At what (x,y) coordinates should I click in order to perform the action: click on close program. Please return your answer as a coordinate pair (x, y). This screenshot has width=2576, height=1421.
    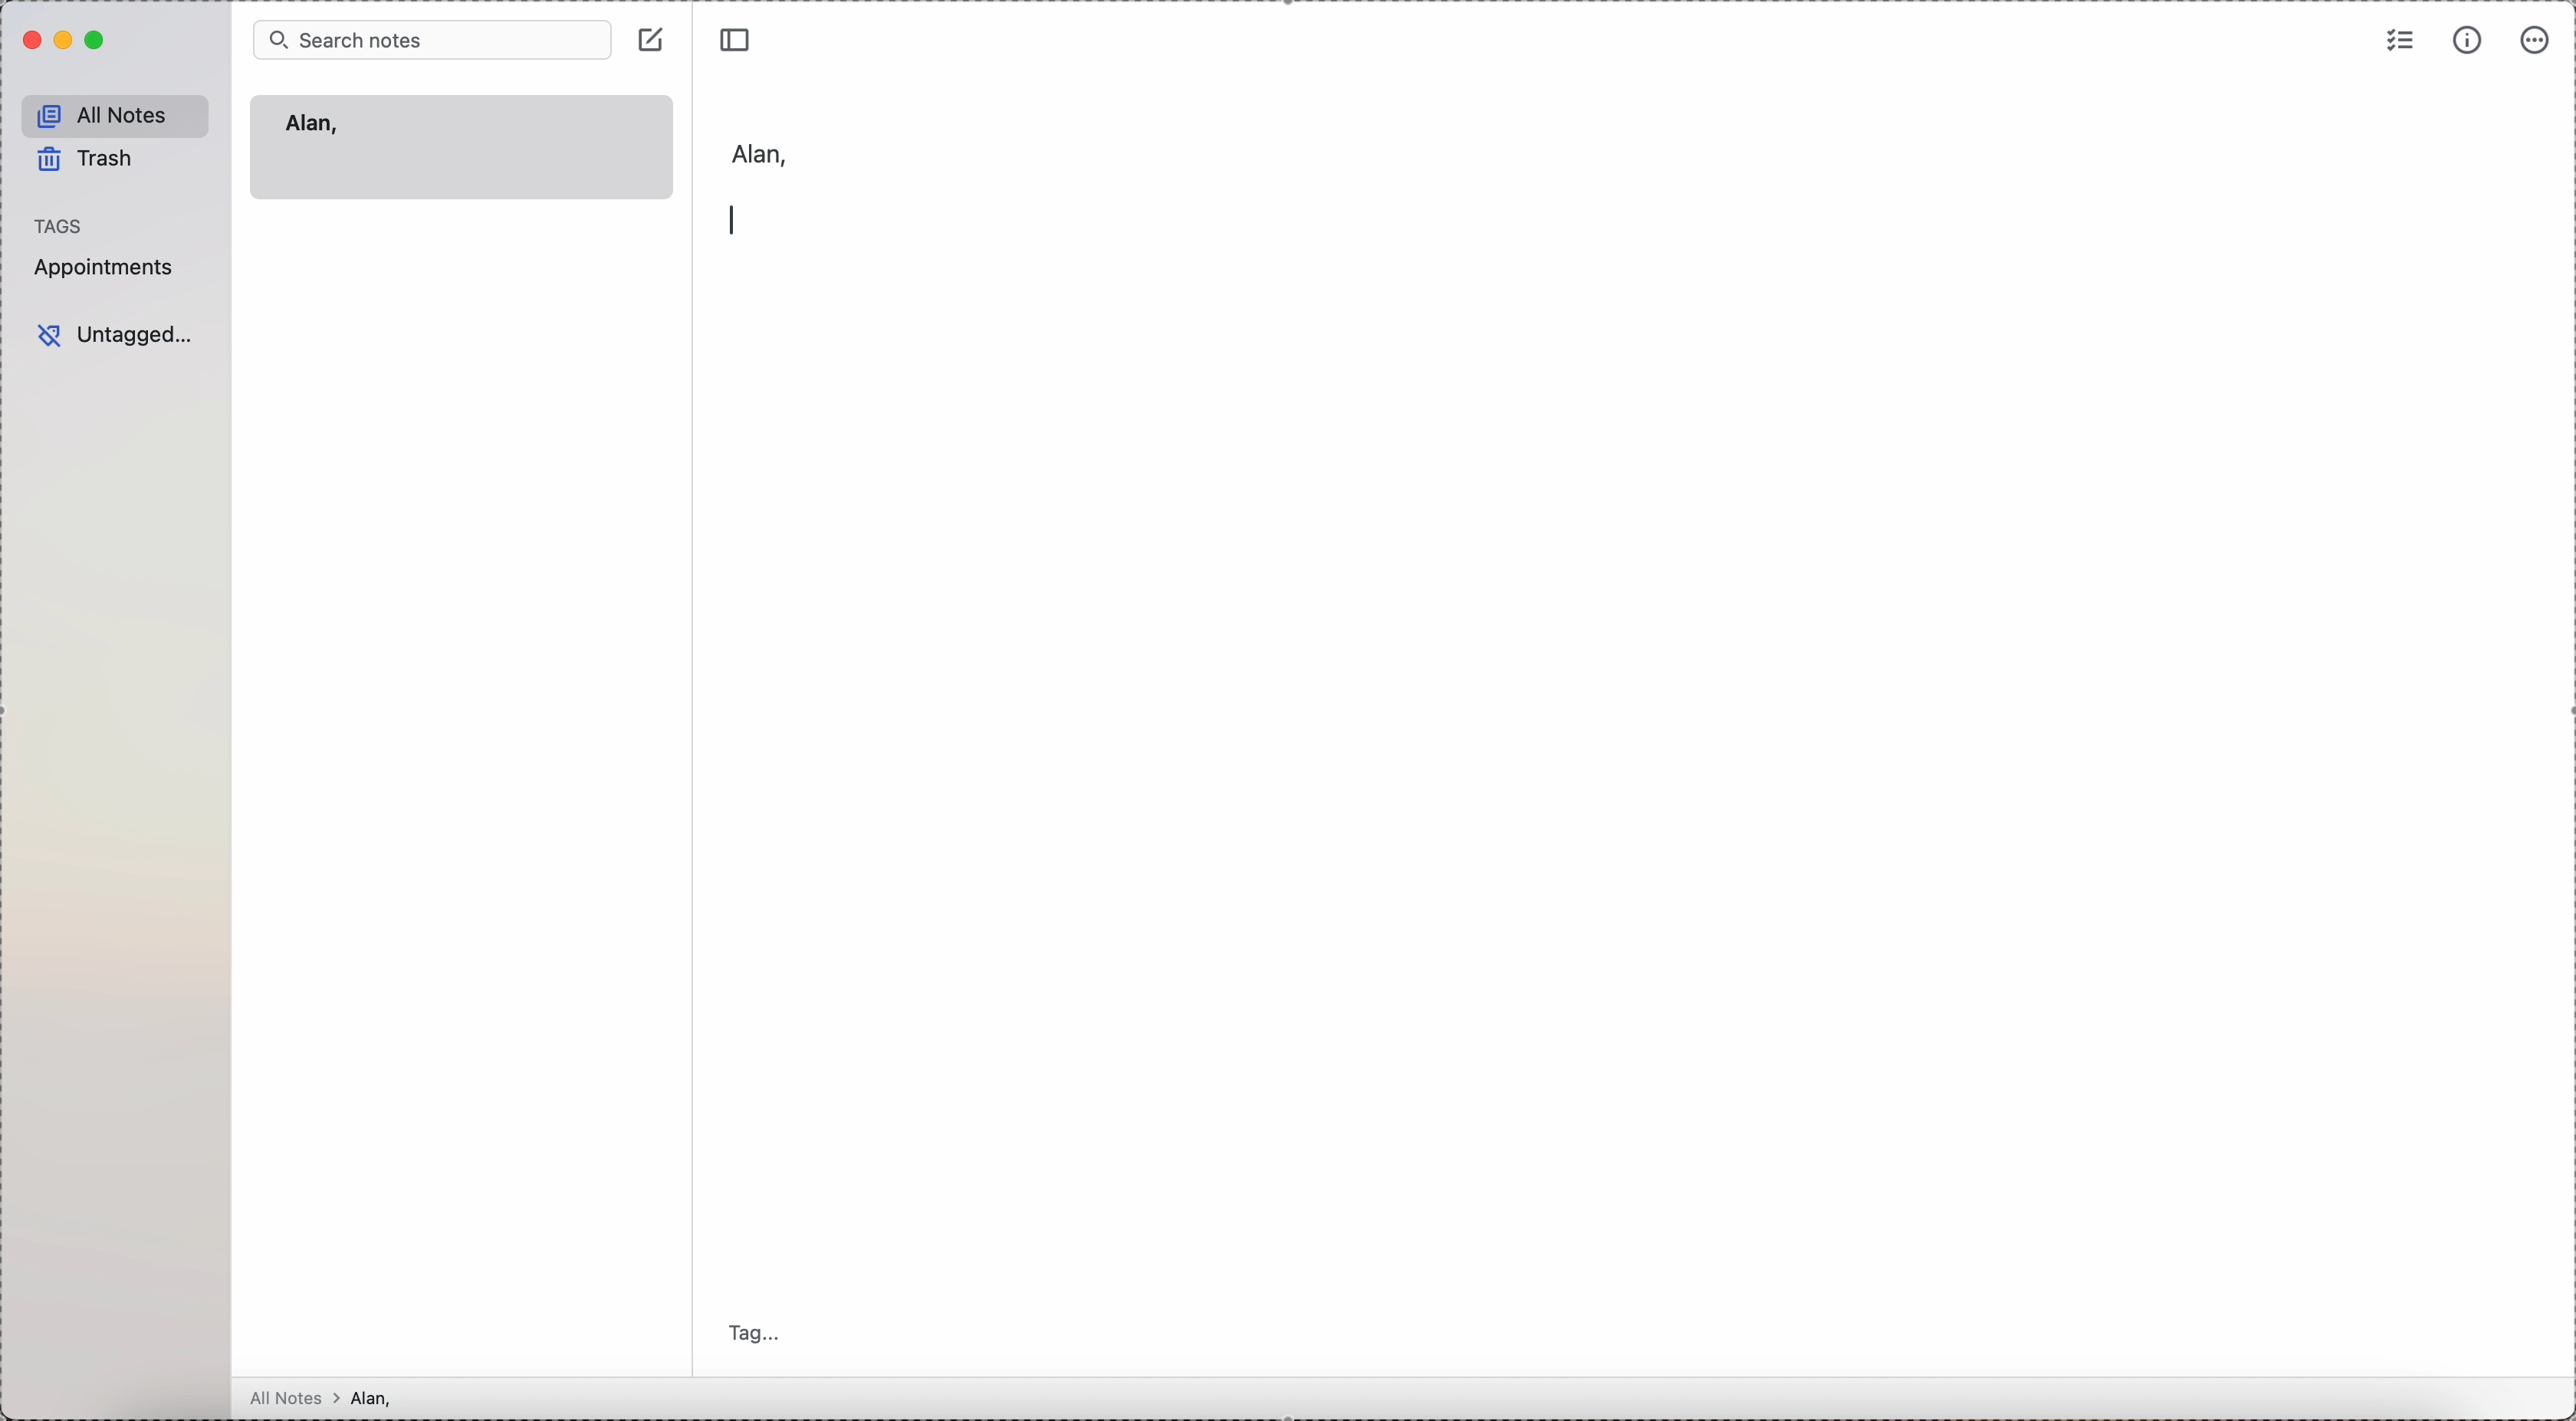
    Looking at the image, I should click on (29, 41).